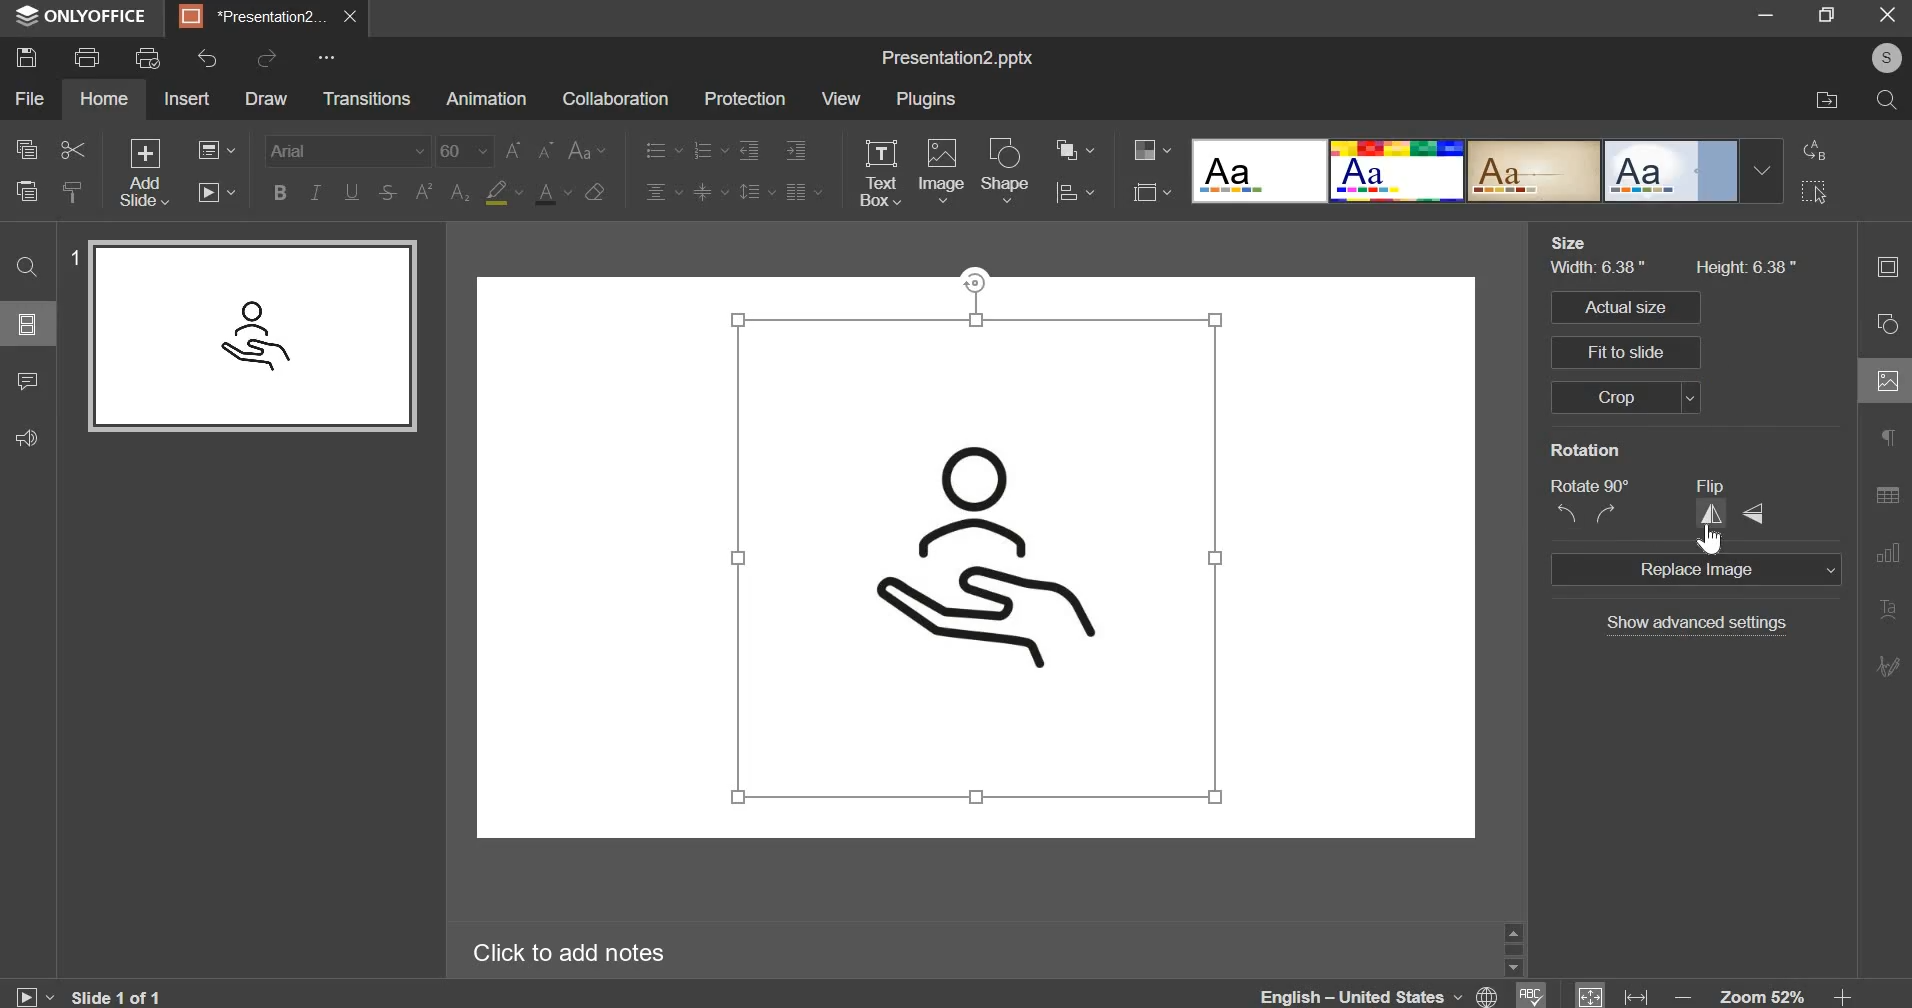 The width and height of the screenshot is (1912, 1008). Describe the element at coordinates (1886, 384) in the screenshot. I see `image settings` at that location.